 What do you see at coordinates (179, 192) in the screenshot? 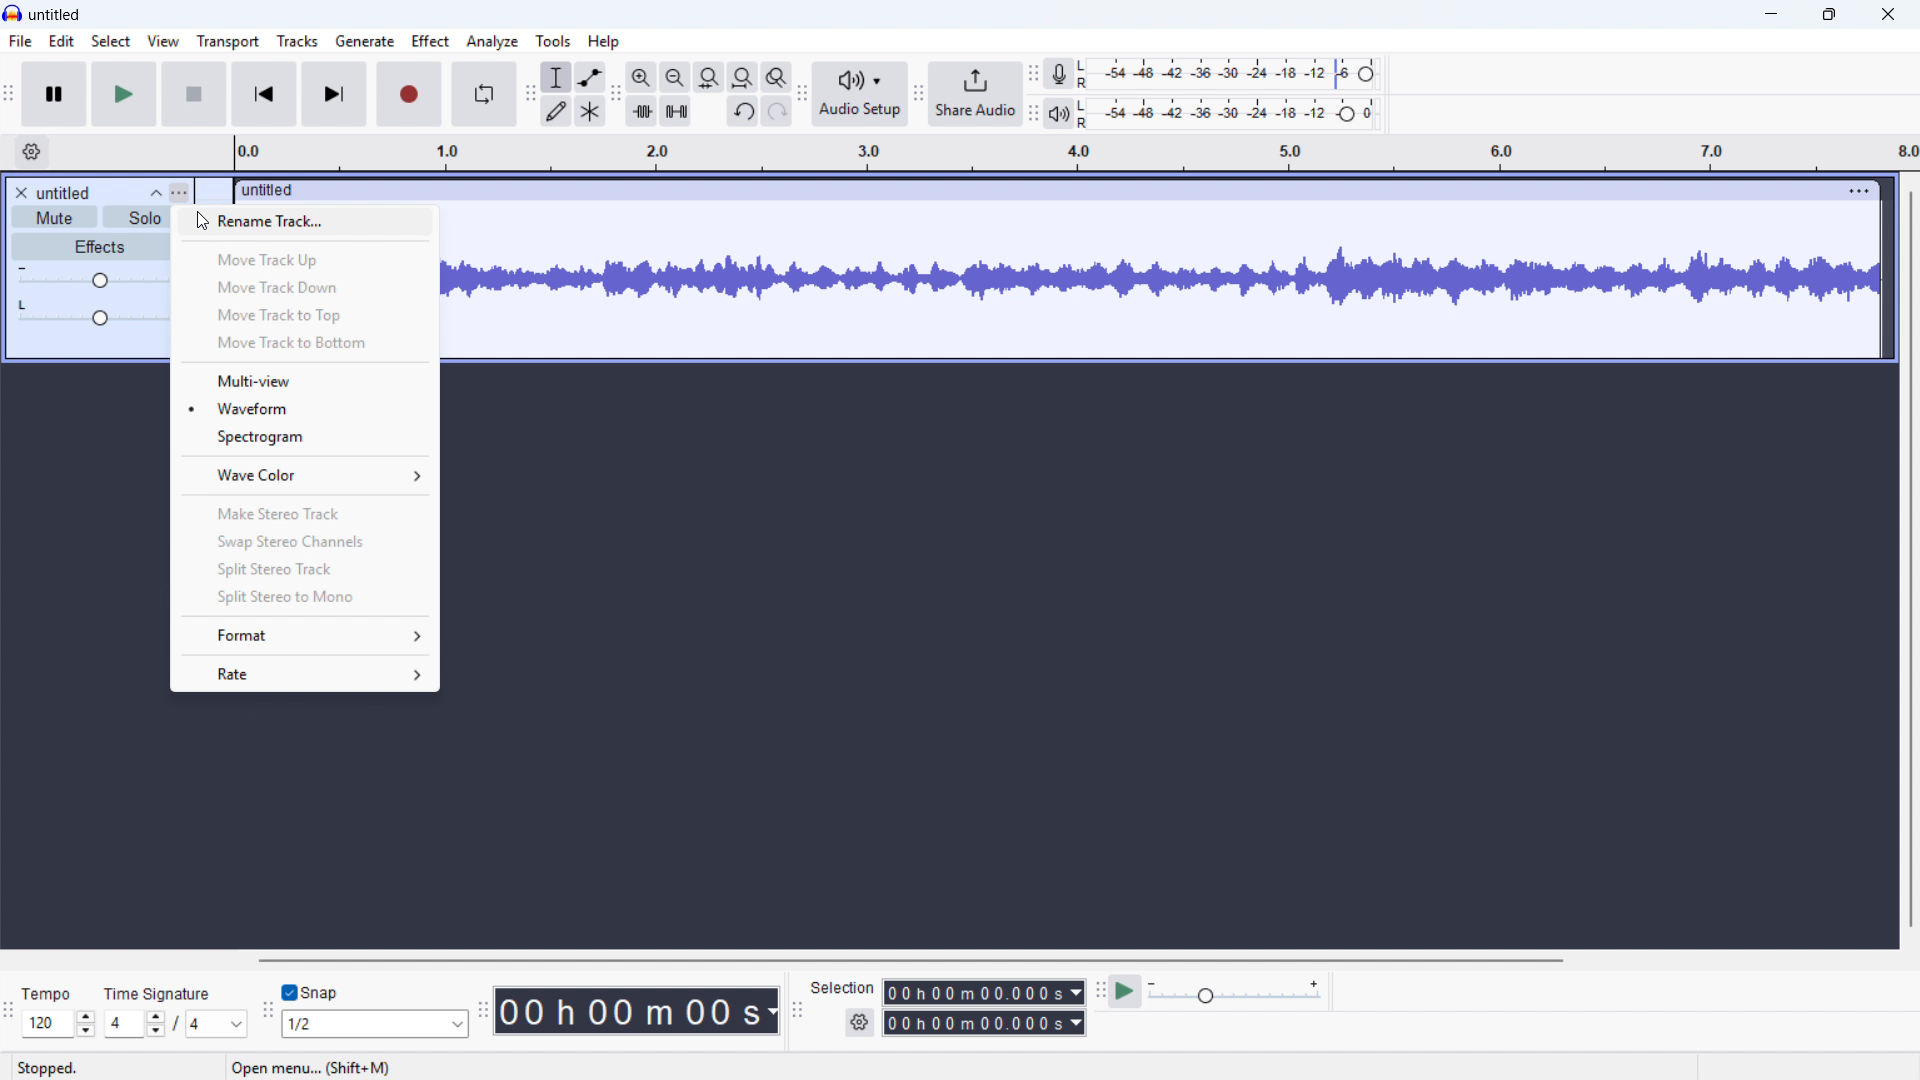
I see `Track control panel menu ` at bounding box center [179, 192].